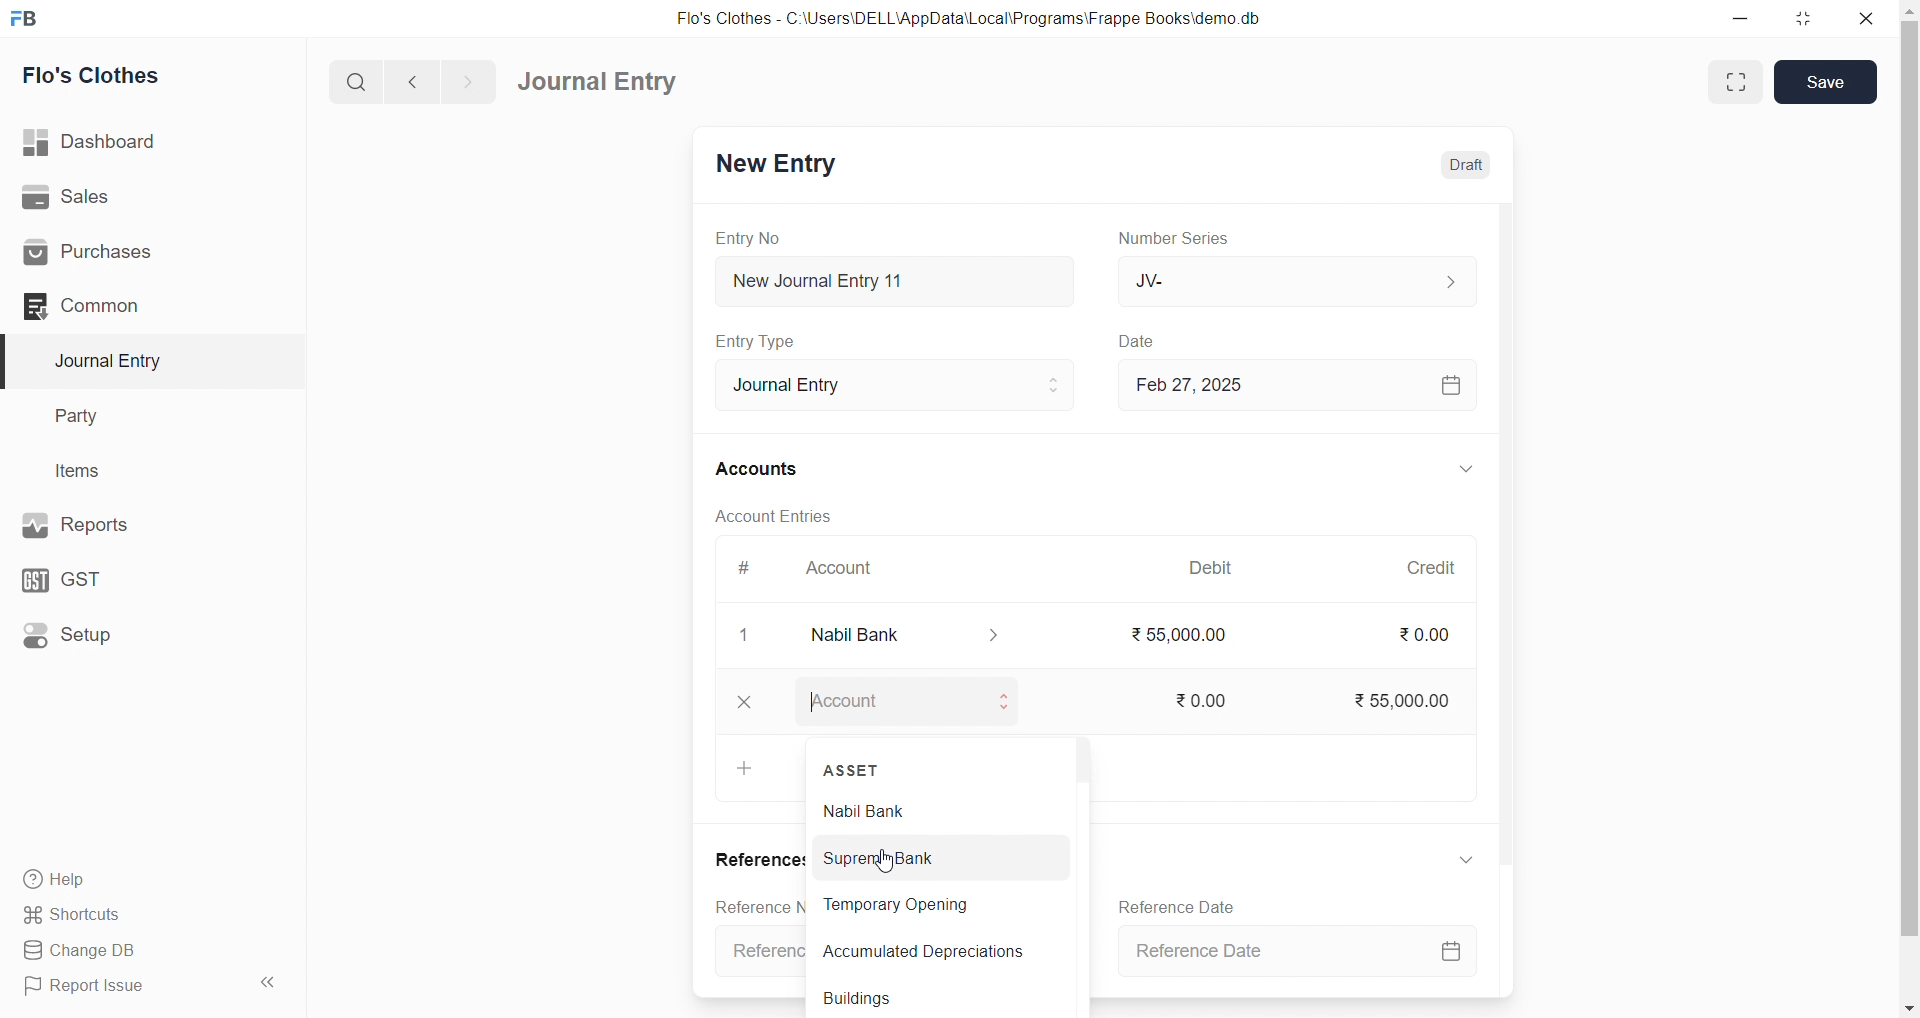 The image size is (1920, 1018). I want to click on Account Entries, so click(786, 514).